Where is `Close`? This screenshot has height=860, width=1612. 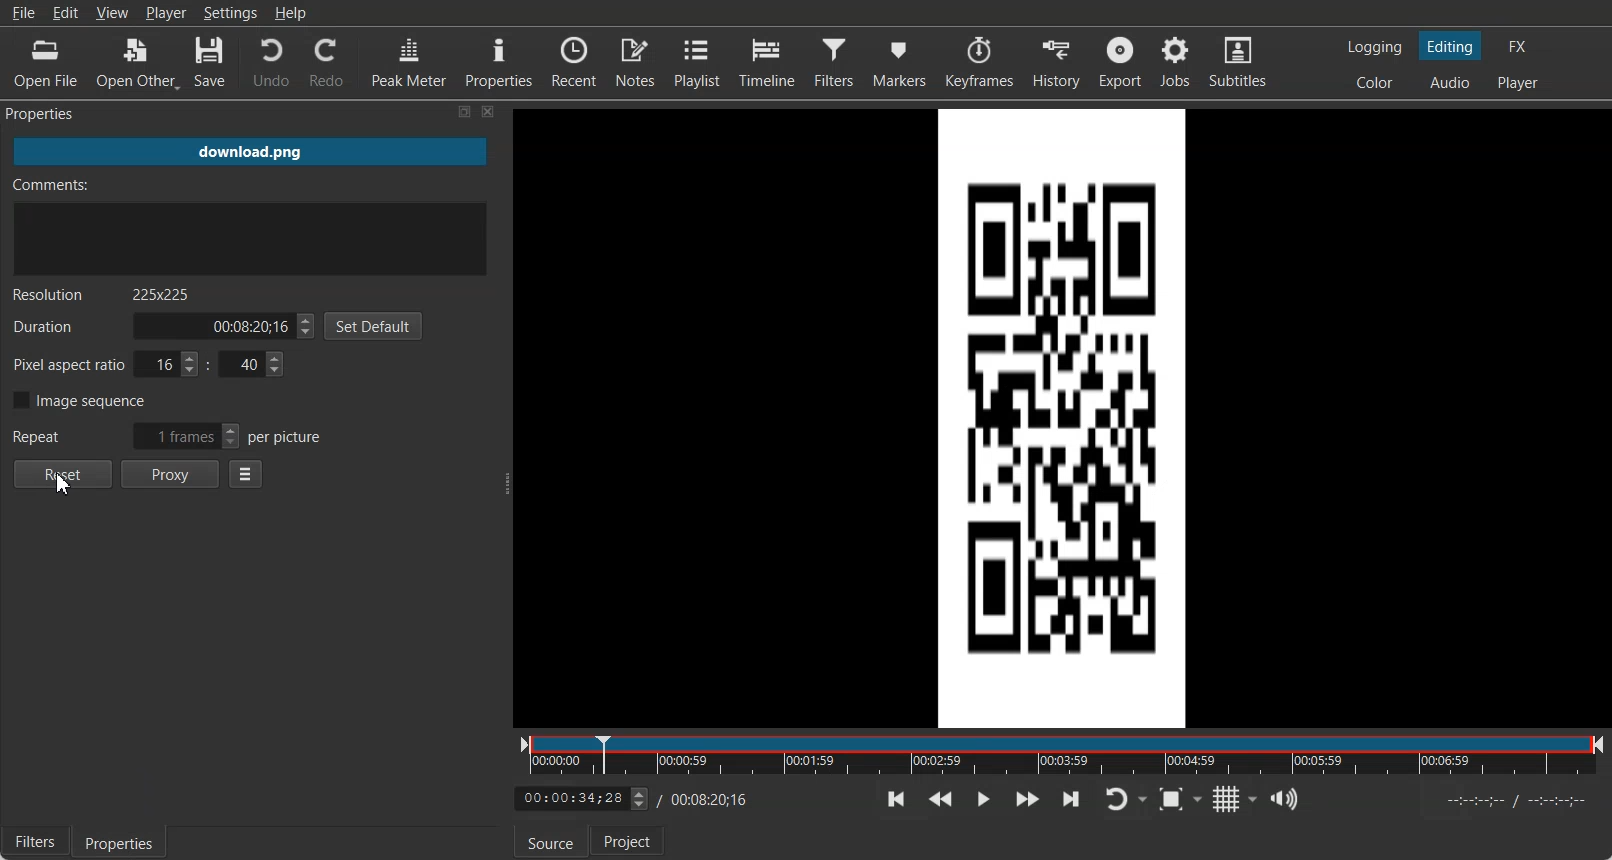
Close is located at coordinates (489, 112).